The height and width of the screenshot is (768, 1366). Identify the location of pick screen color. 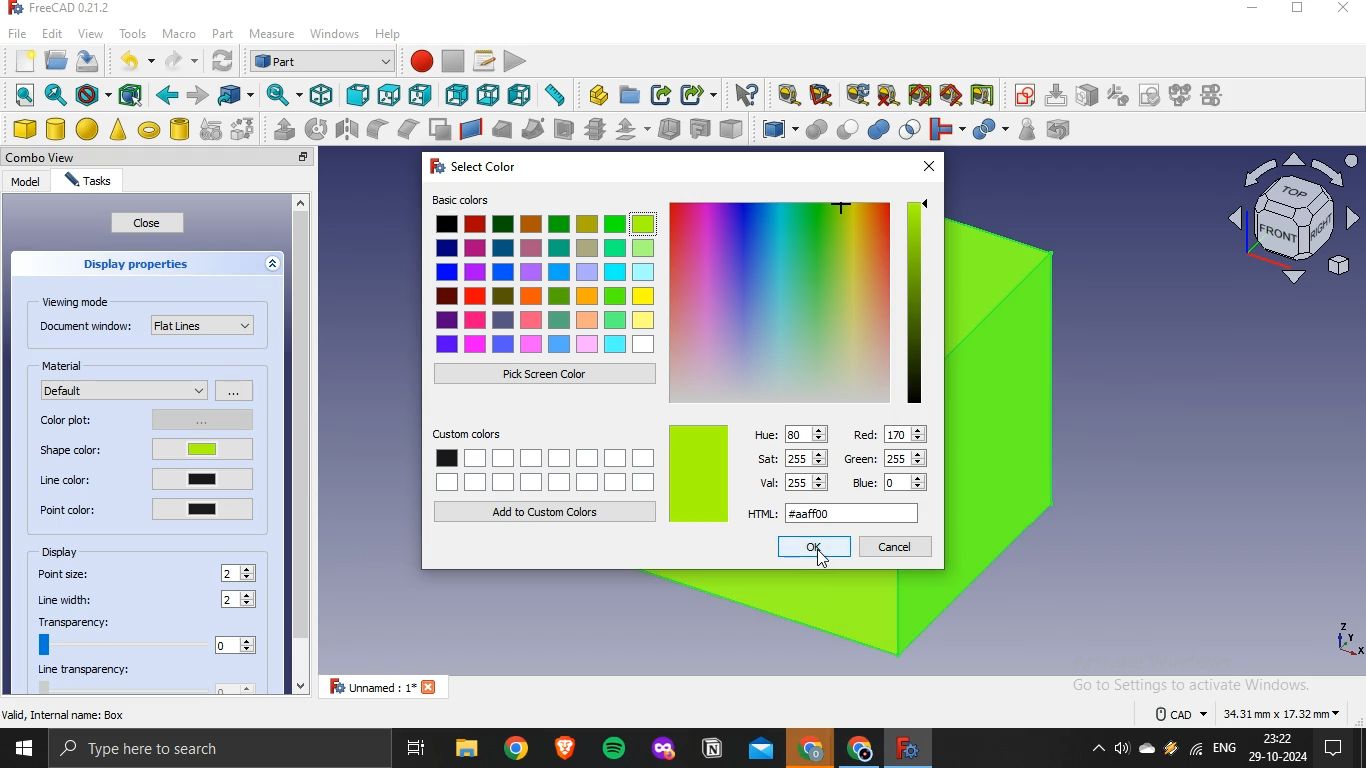
(543, 373).